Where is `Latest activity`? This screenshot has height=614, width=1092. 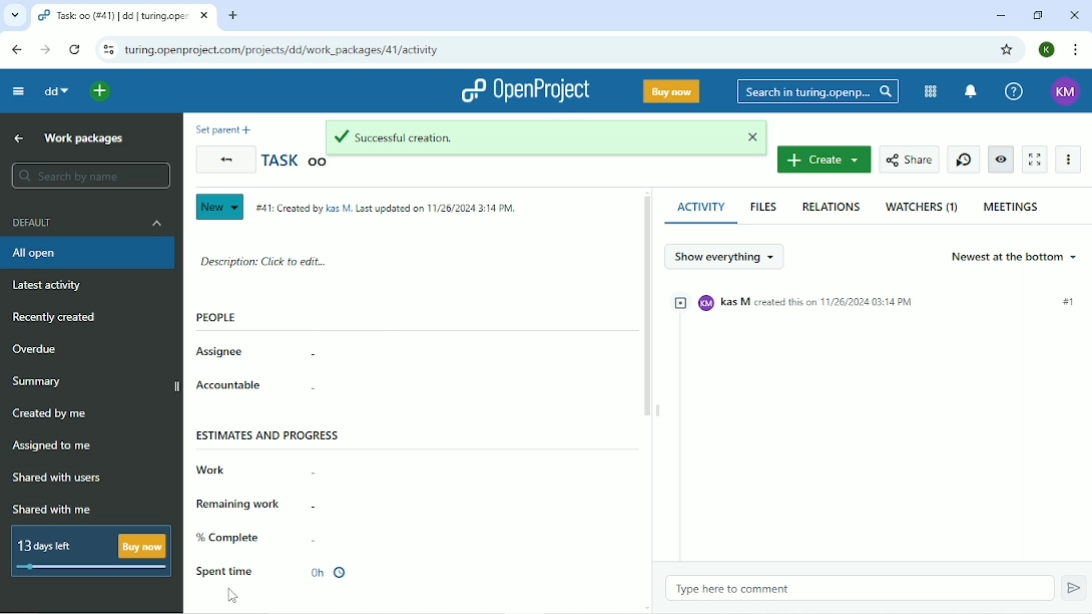 Latest activity is located at coordinates (45, 284).